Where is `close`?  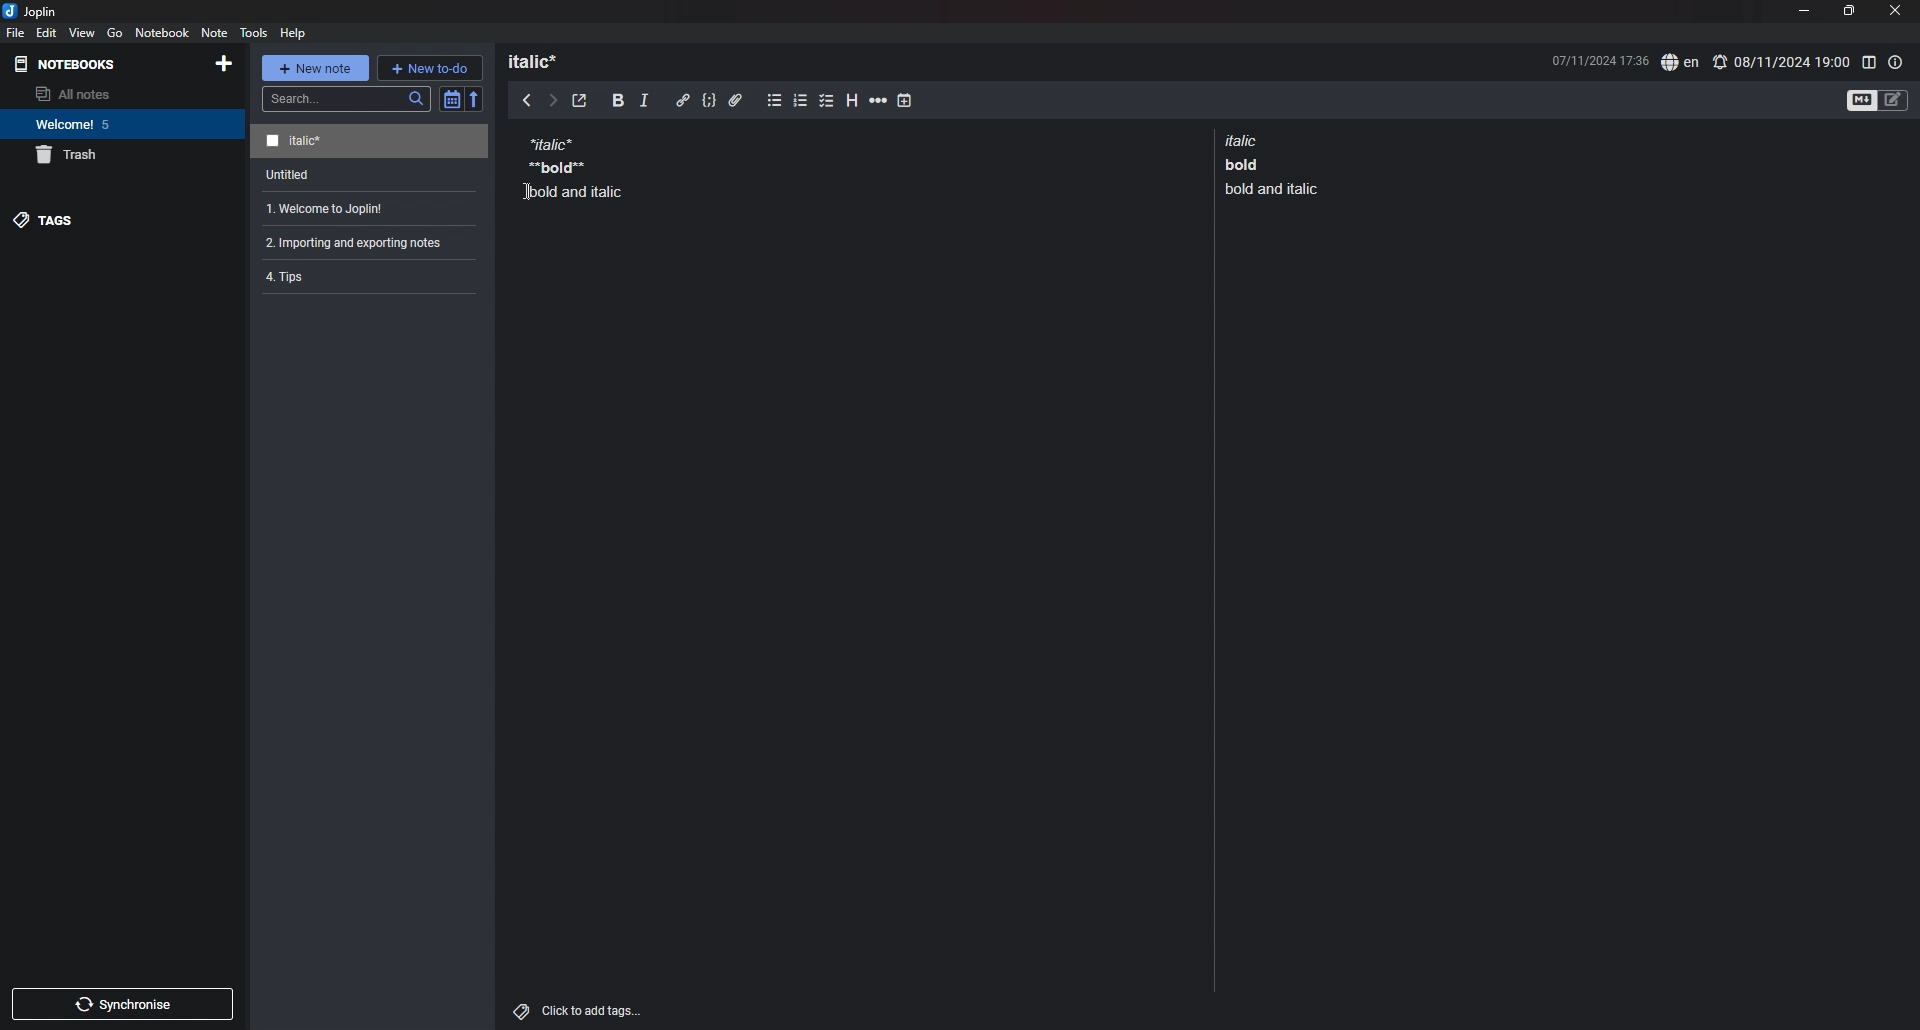
close is located at coordinates (1897, 10).